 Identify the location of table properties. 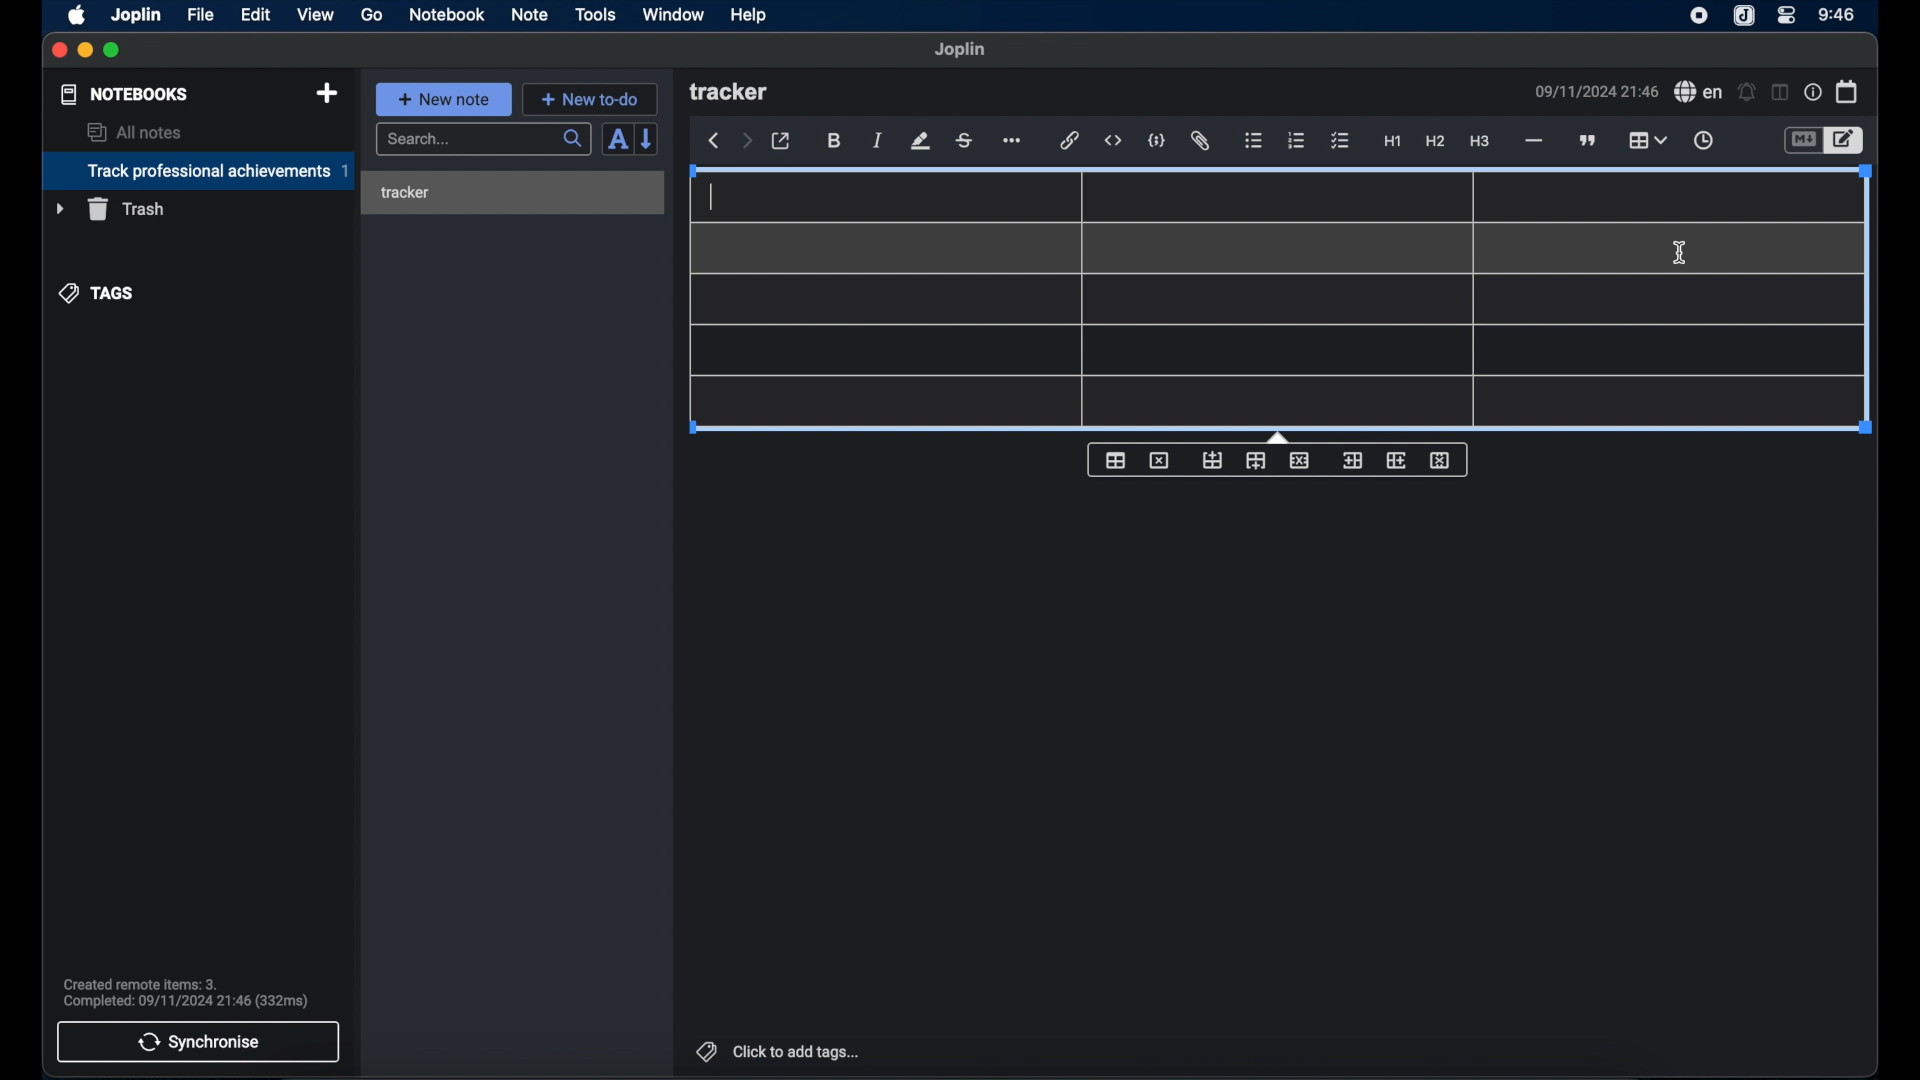
(1115, 461).